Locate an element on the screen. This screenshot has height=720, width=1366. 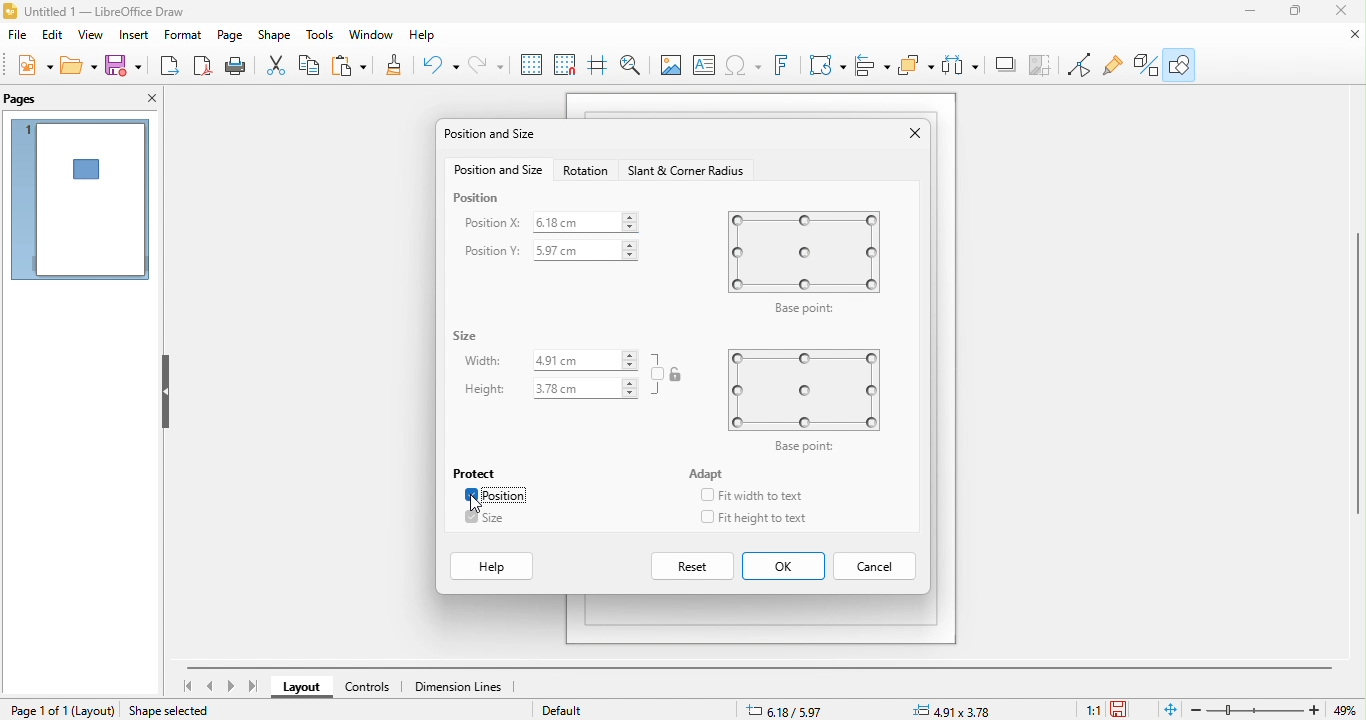
position x is located at coordinates (491, 221).